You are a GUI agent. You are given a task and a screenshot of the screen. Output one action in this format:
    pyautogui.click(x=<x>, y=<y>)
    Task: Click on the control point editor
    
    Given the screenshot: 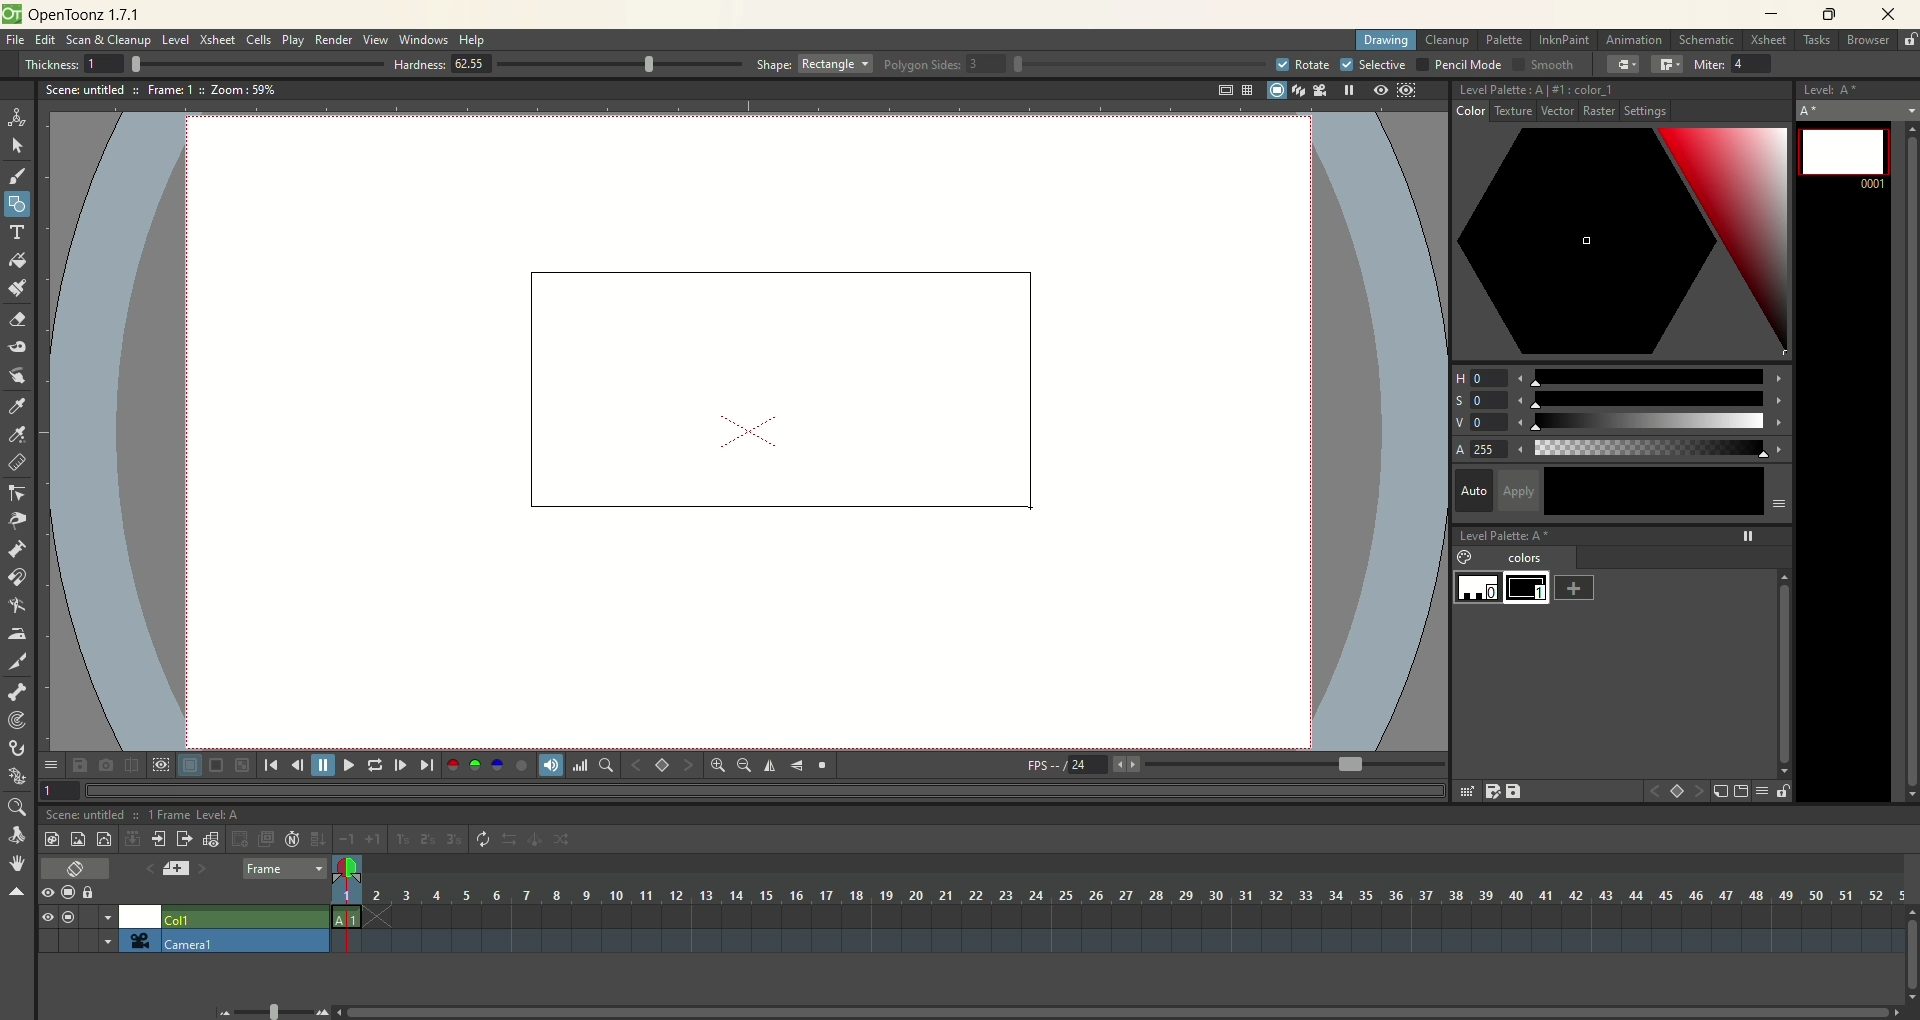 What is the action you would take?
    pyautogui.click(x=18, y=495)
    